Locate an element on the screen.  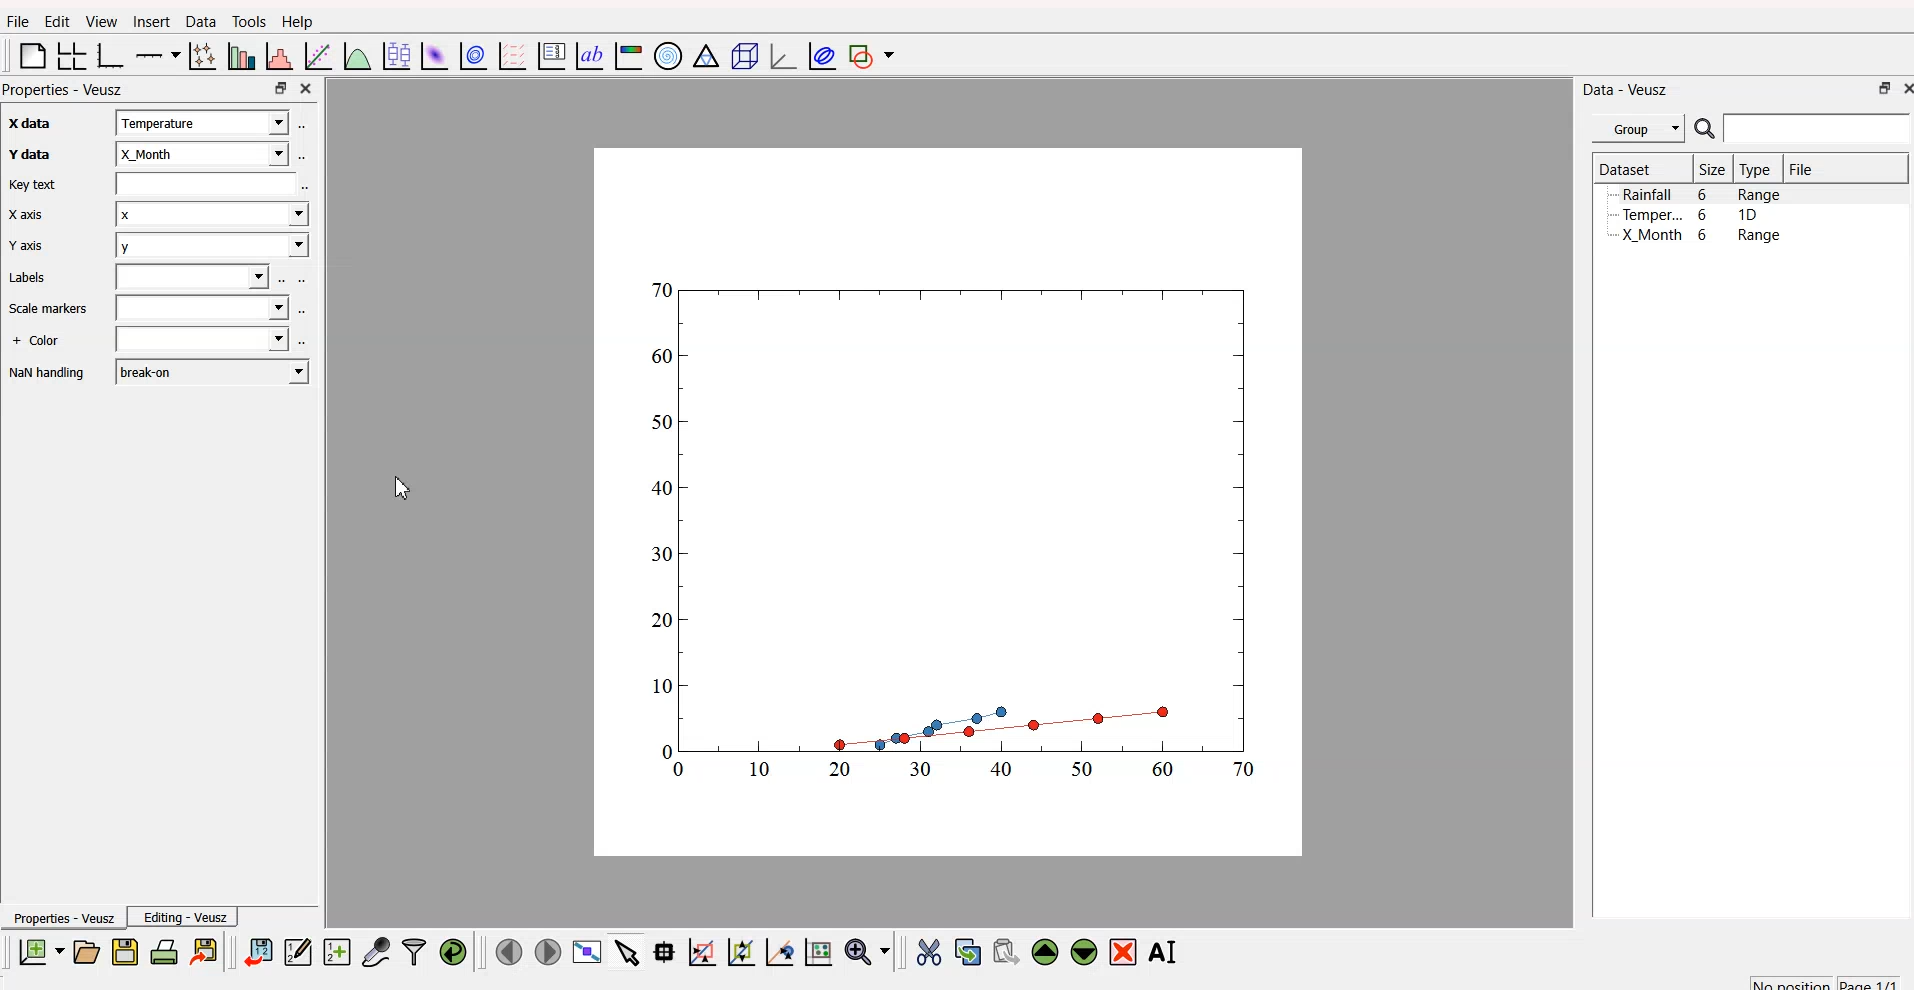
remove the selected widget is located at coordinates (1124, 952).